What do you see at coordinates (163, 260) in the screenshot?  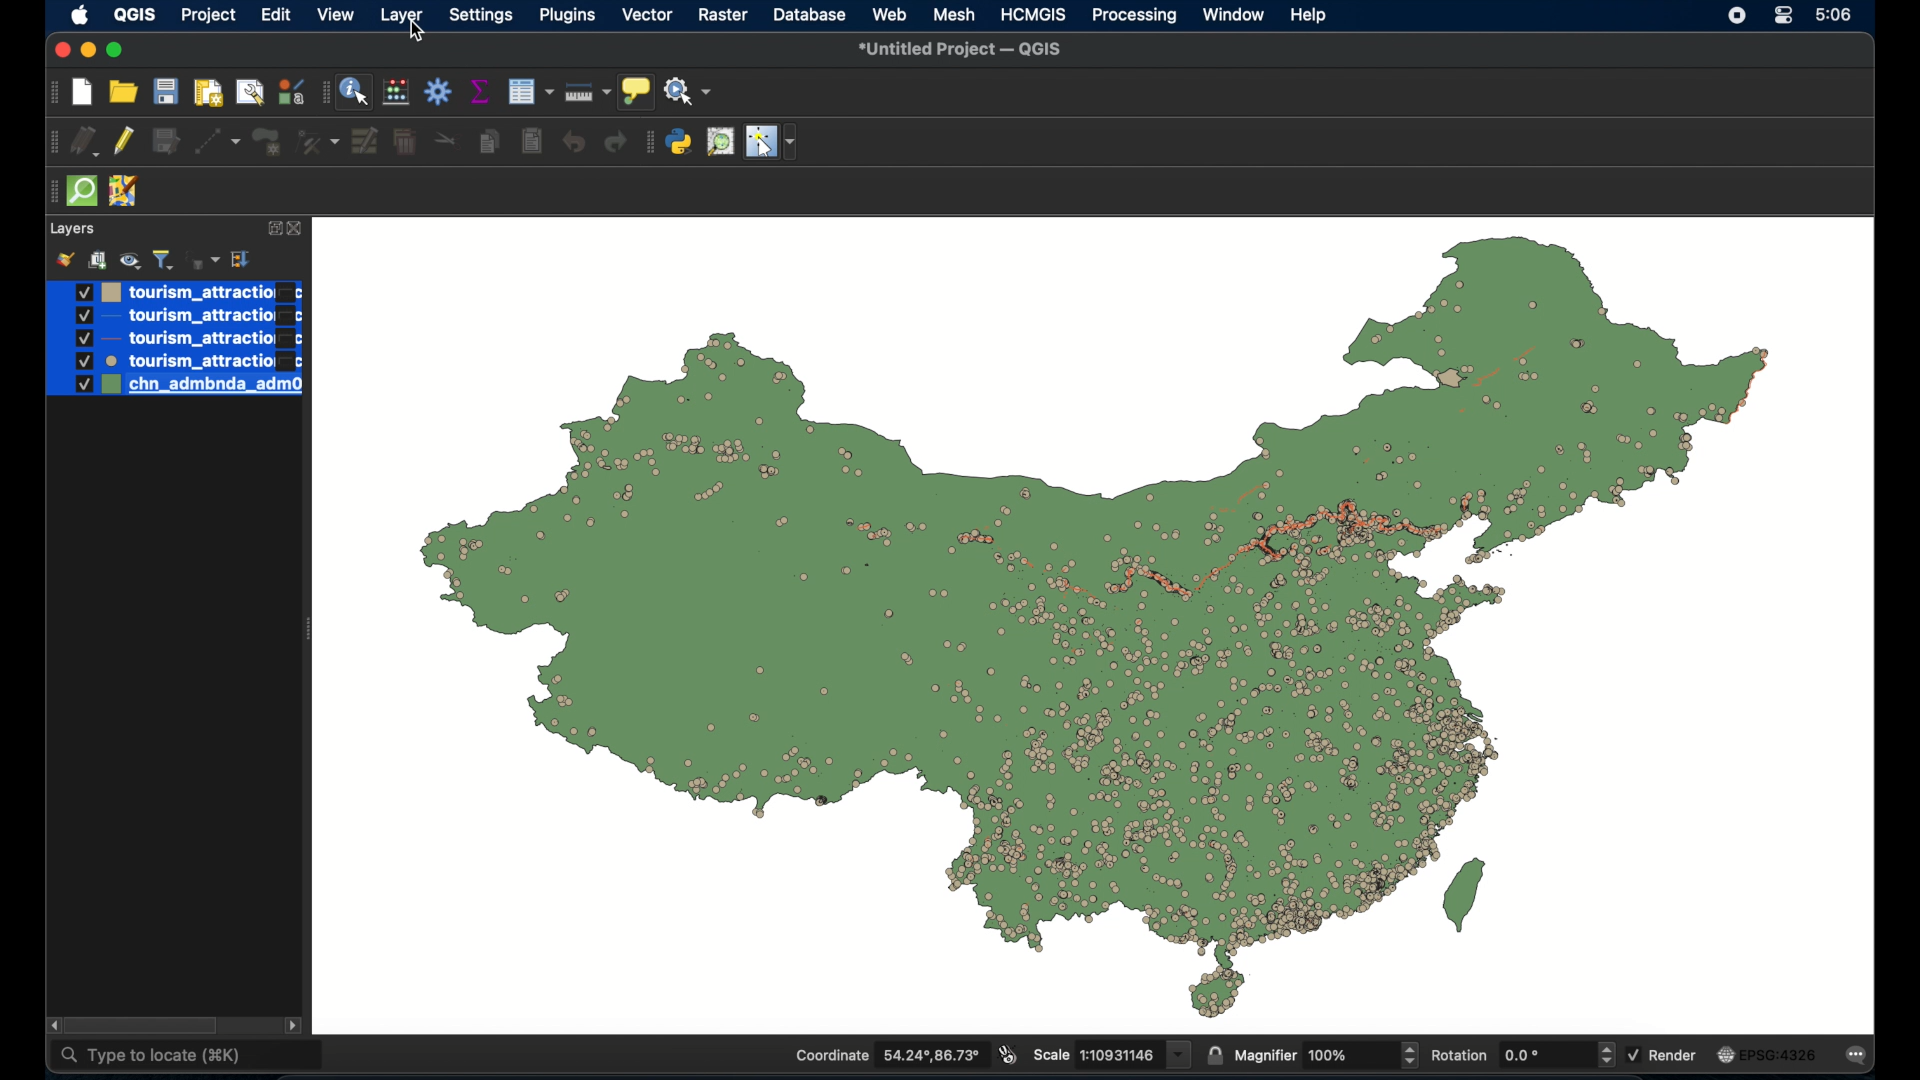 I see `filter legend` at bounding box center [163, 260].